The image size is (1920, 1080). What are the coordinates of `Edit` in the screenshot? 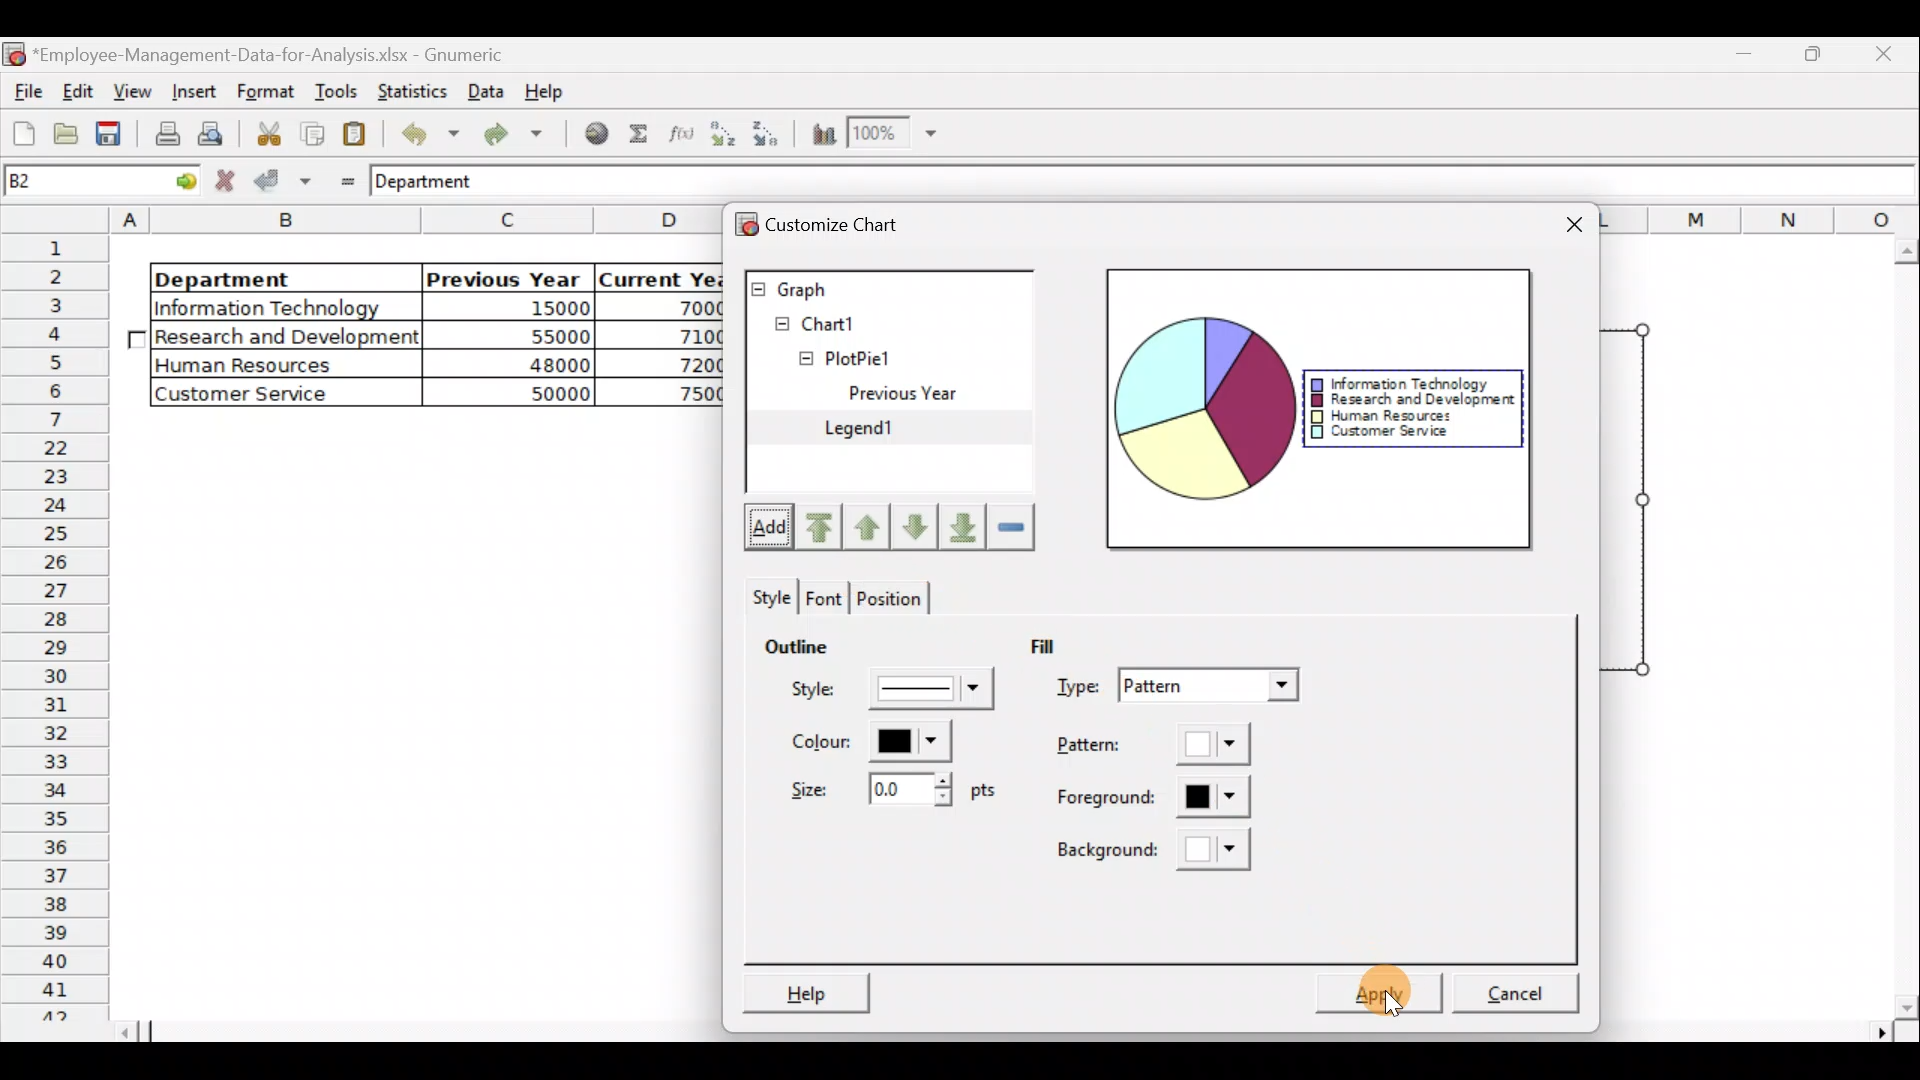 It's located at (80, 89).